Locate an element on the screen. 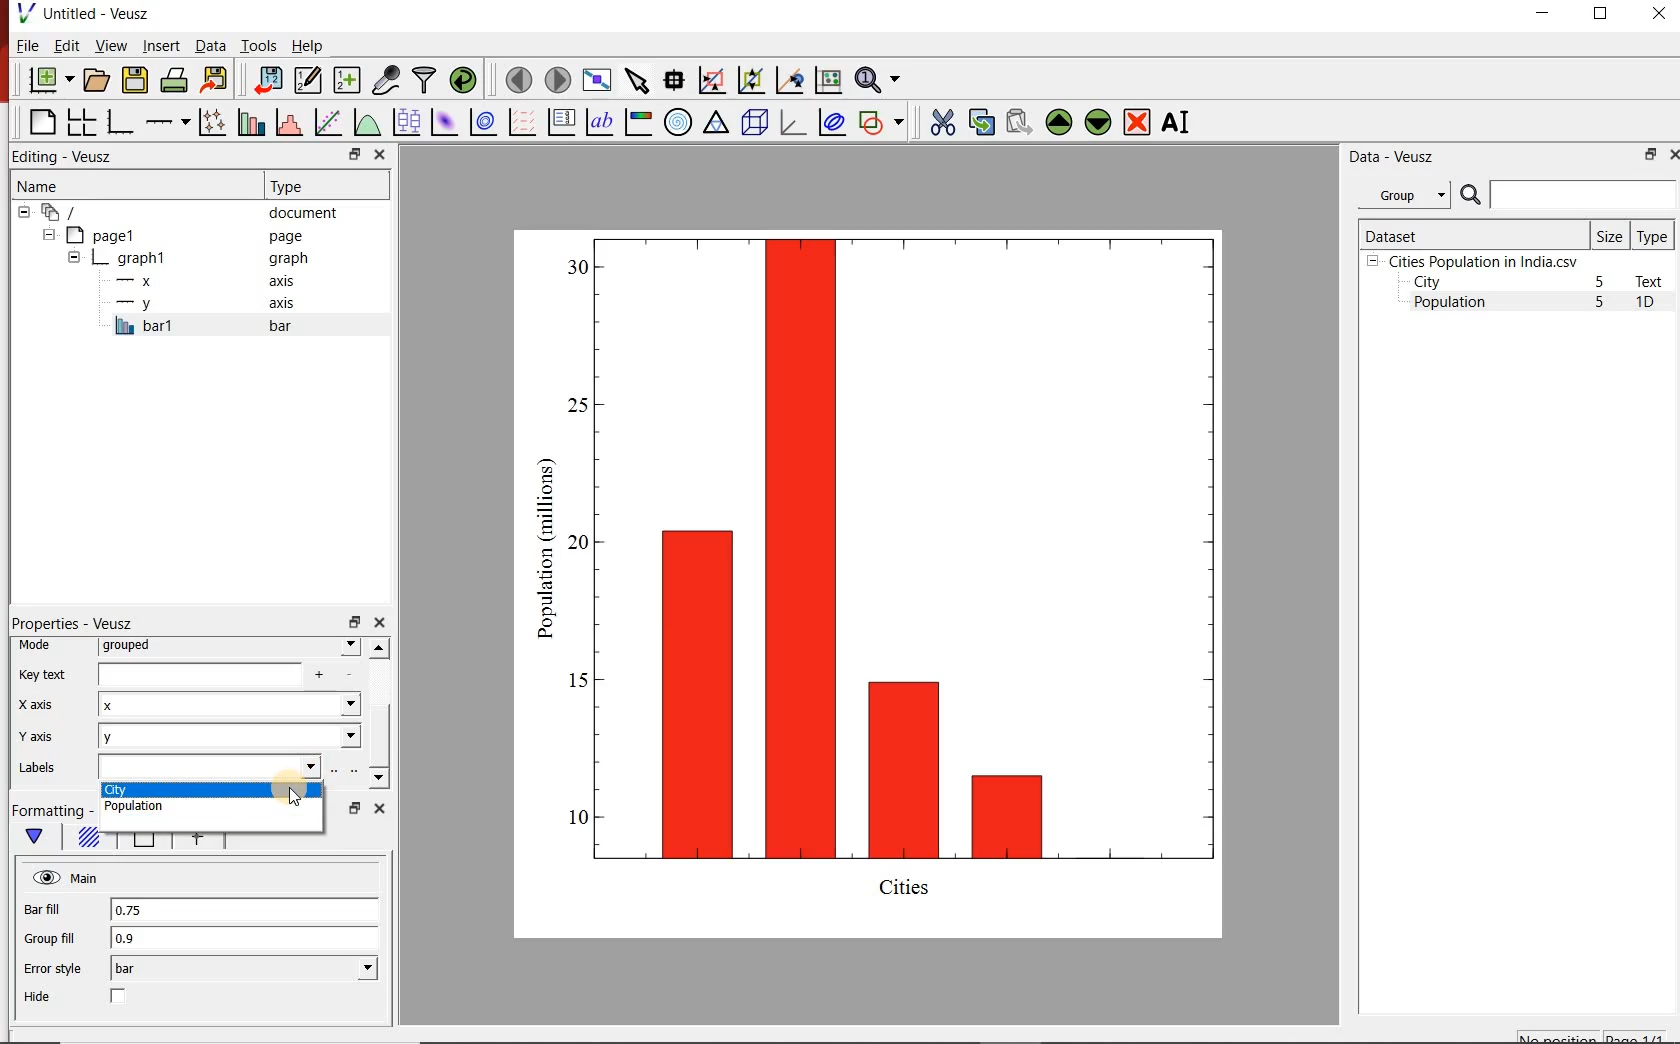  input field is located at coordinates (221, 675).